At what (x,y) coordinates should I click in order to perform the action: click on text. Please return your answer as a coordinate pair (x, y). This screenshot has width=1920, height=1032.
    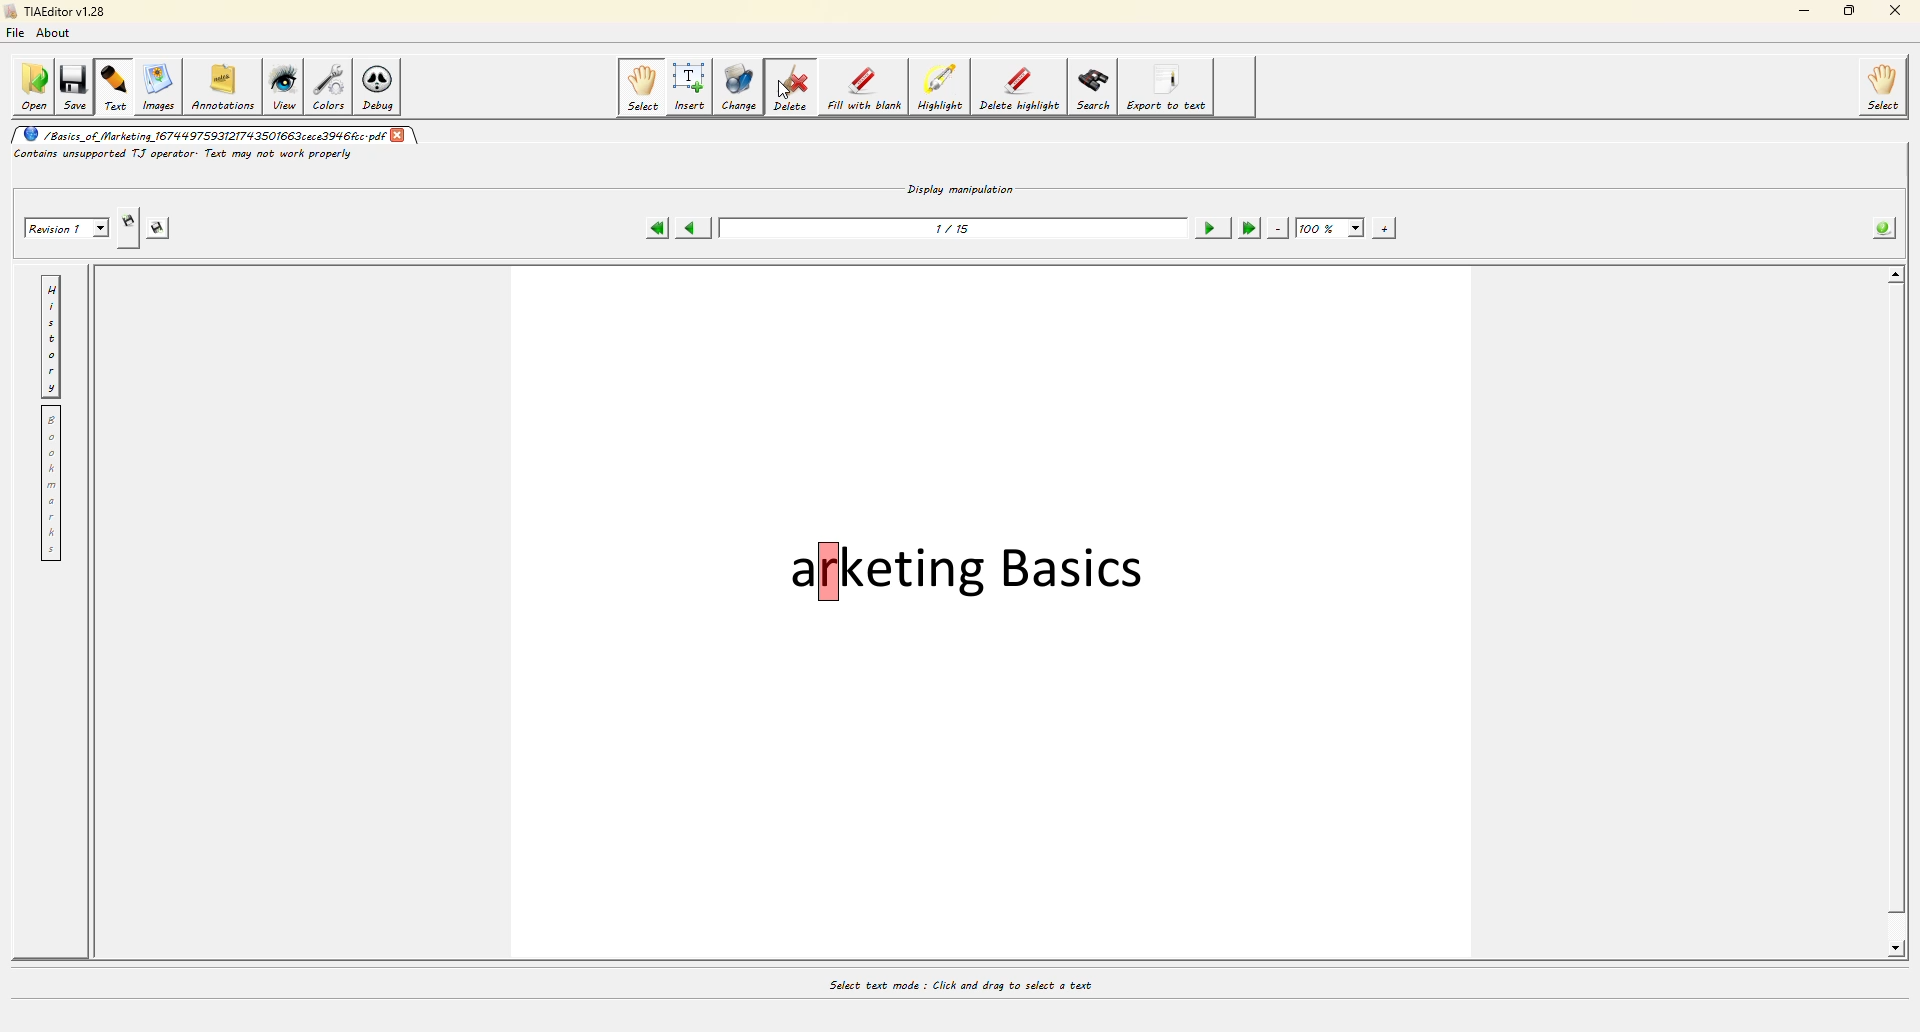
    Looking at the image, I should click on (115, 87).